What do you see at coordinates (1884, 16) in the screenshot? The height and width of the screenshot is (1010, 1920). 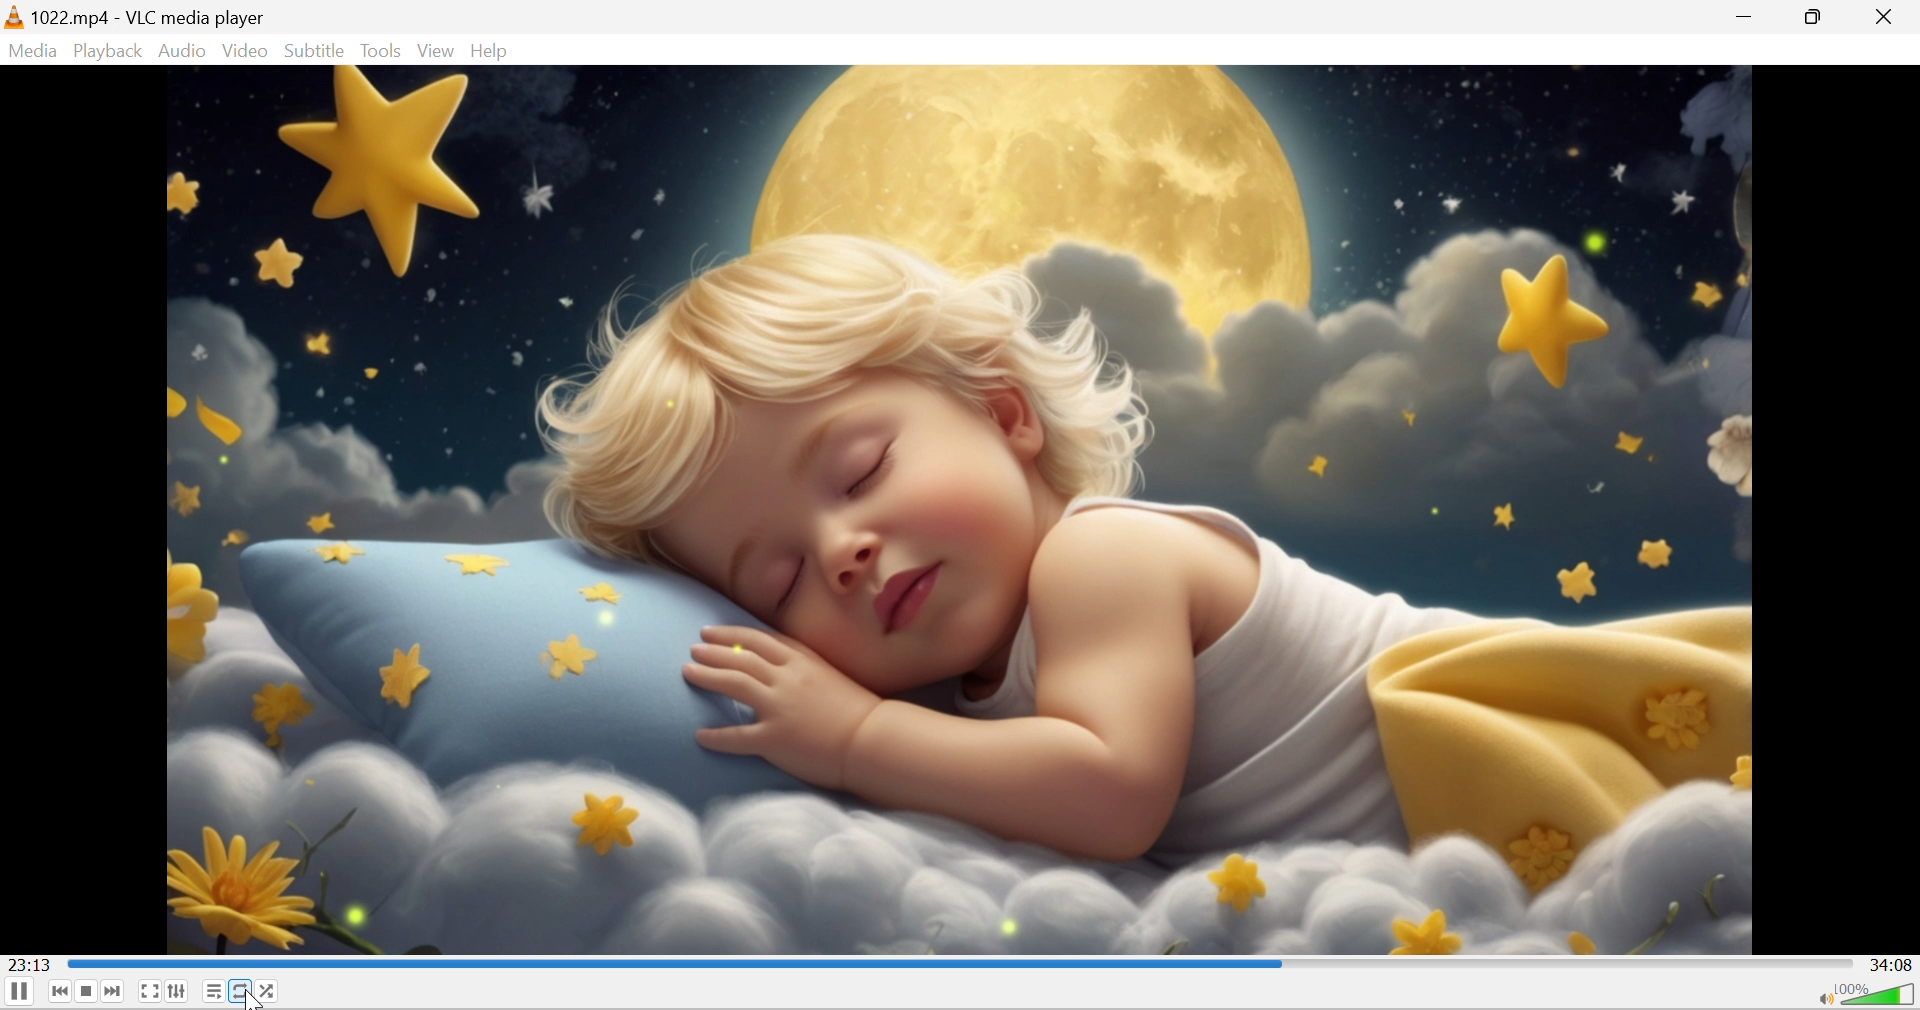 I see `Close` at bounding box center [1884, 16].